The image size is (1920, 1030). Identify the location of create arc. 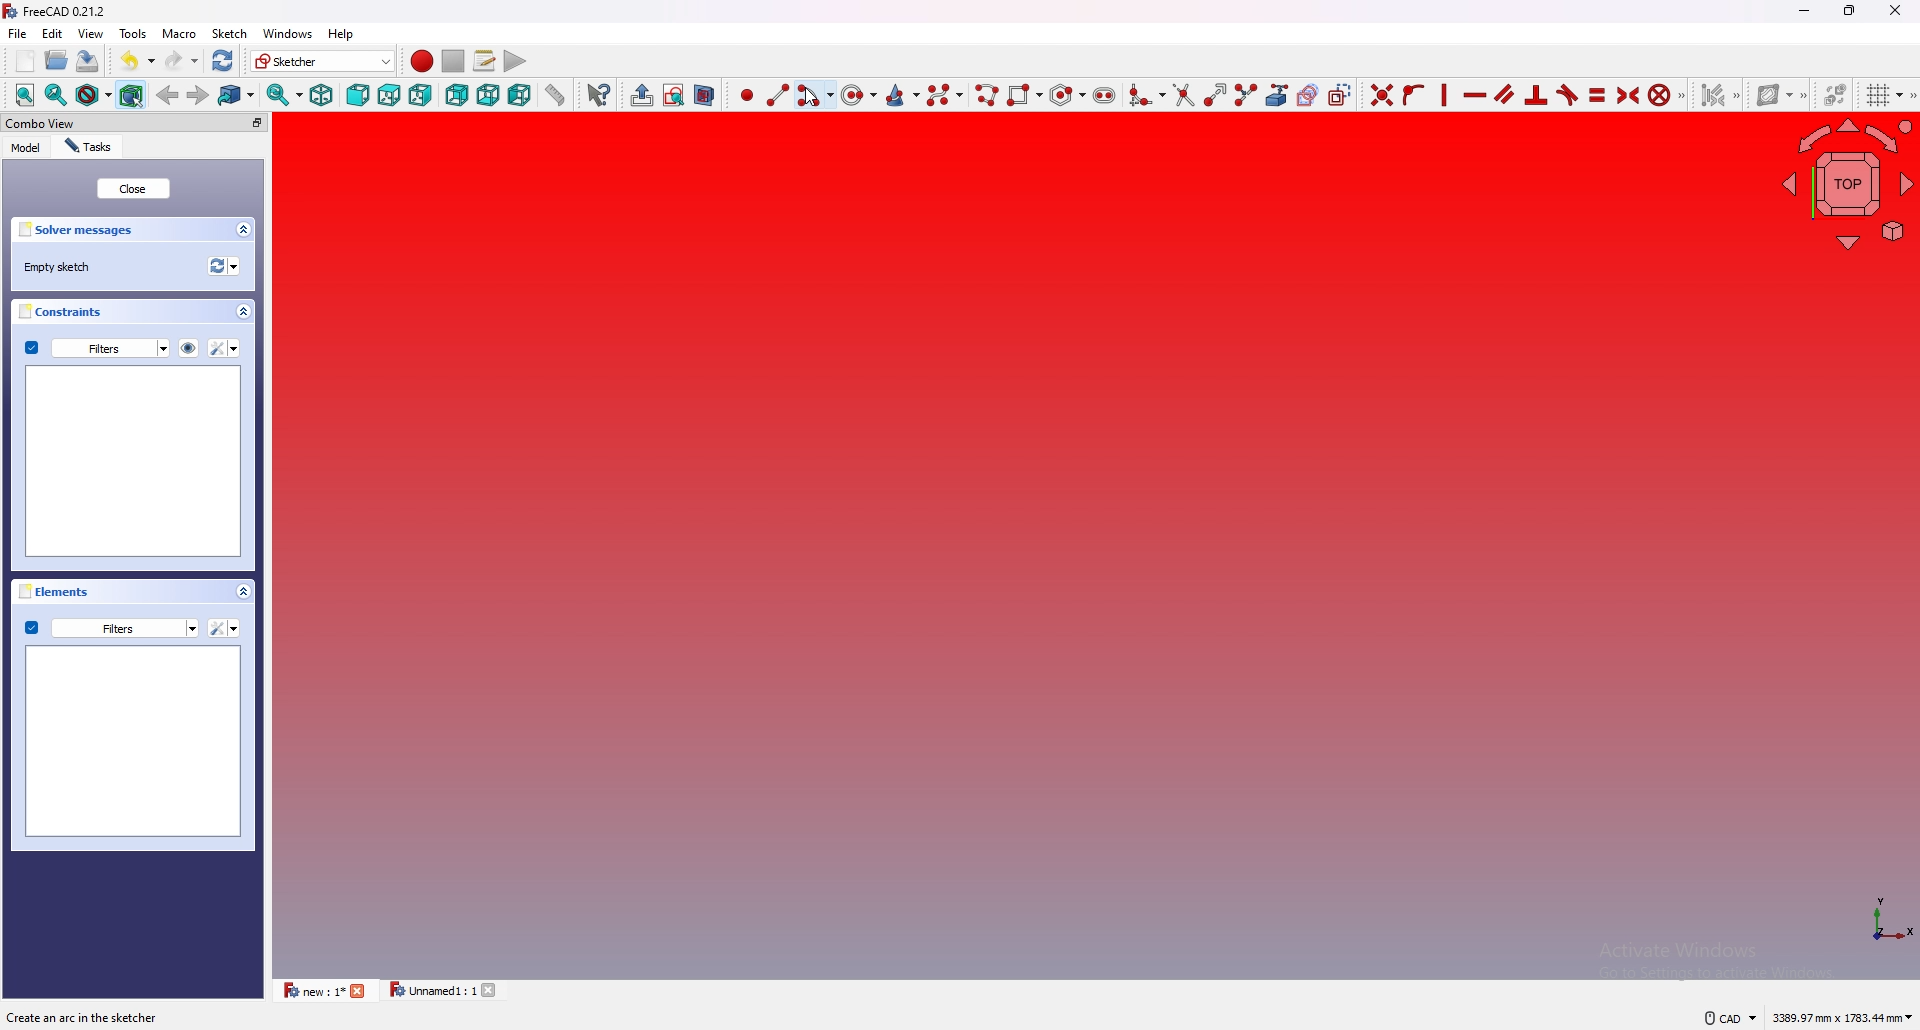
(814, 96).